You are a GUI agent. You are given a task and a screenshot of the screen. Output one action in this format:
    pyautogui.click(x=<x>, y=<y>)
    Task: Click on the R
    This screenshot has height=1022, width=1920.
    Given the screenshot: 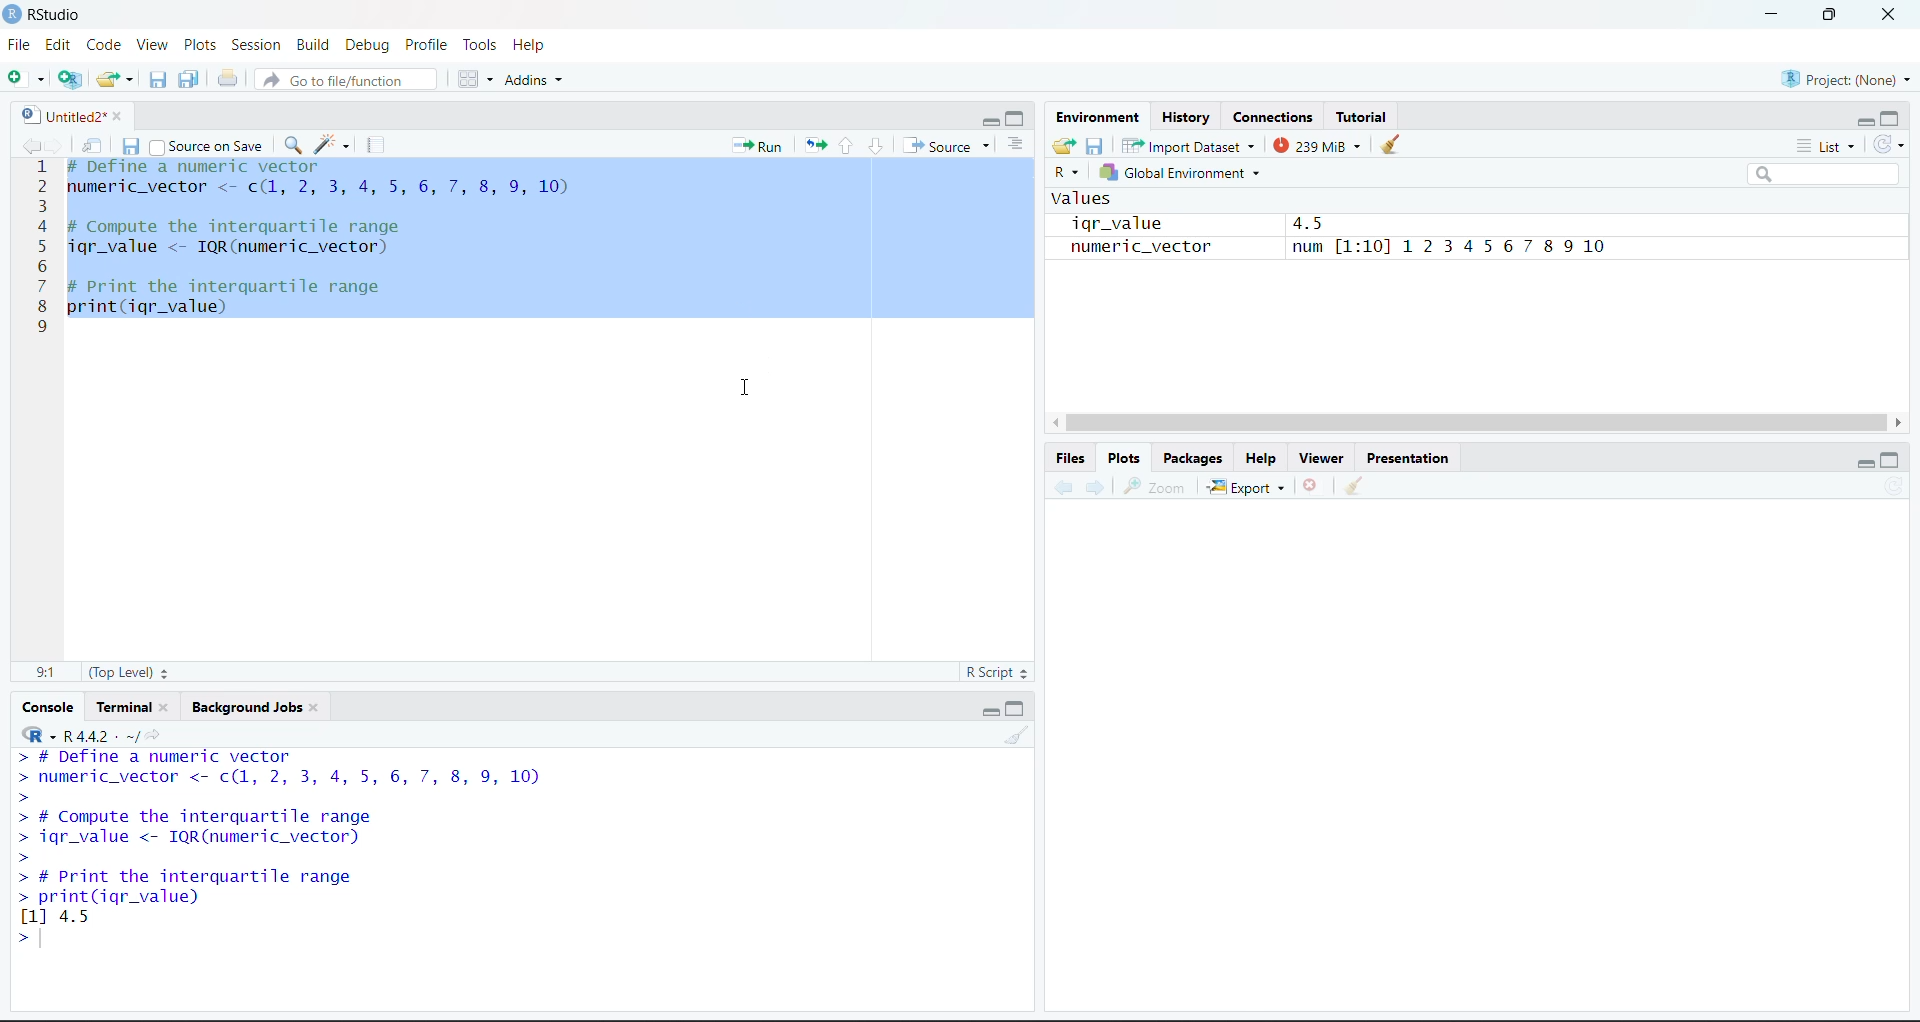 What is the action you would take?
    pyautogui.click(x=1065, y=176)
    